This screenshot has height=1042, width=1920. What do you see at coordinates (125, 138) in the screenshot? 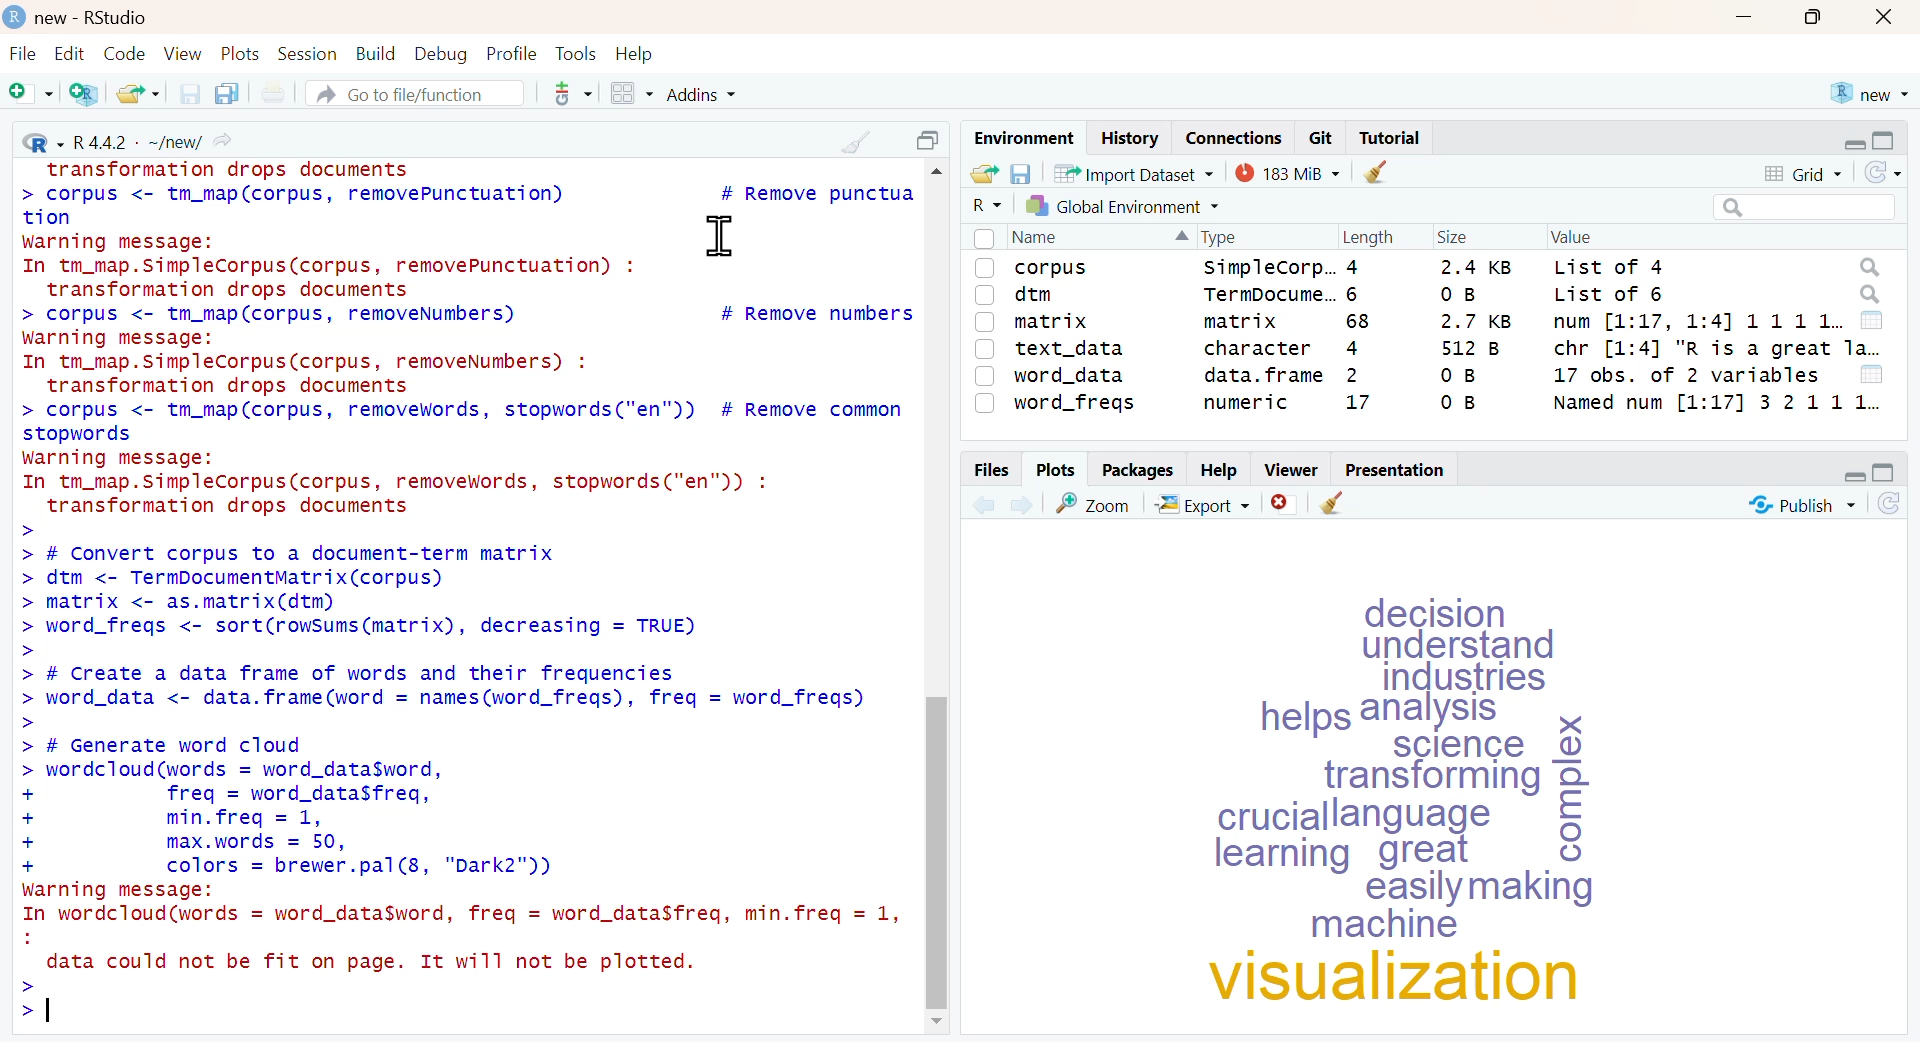
I see `R 4.4.2 - ~/new/` at bounding box center [125, 138].